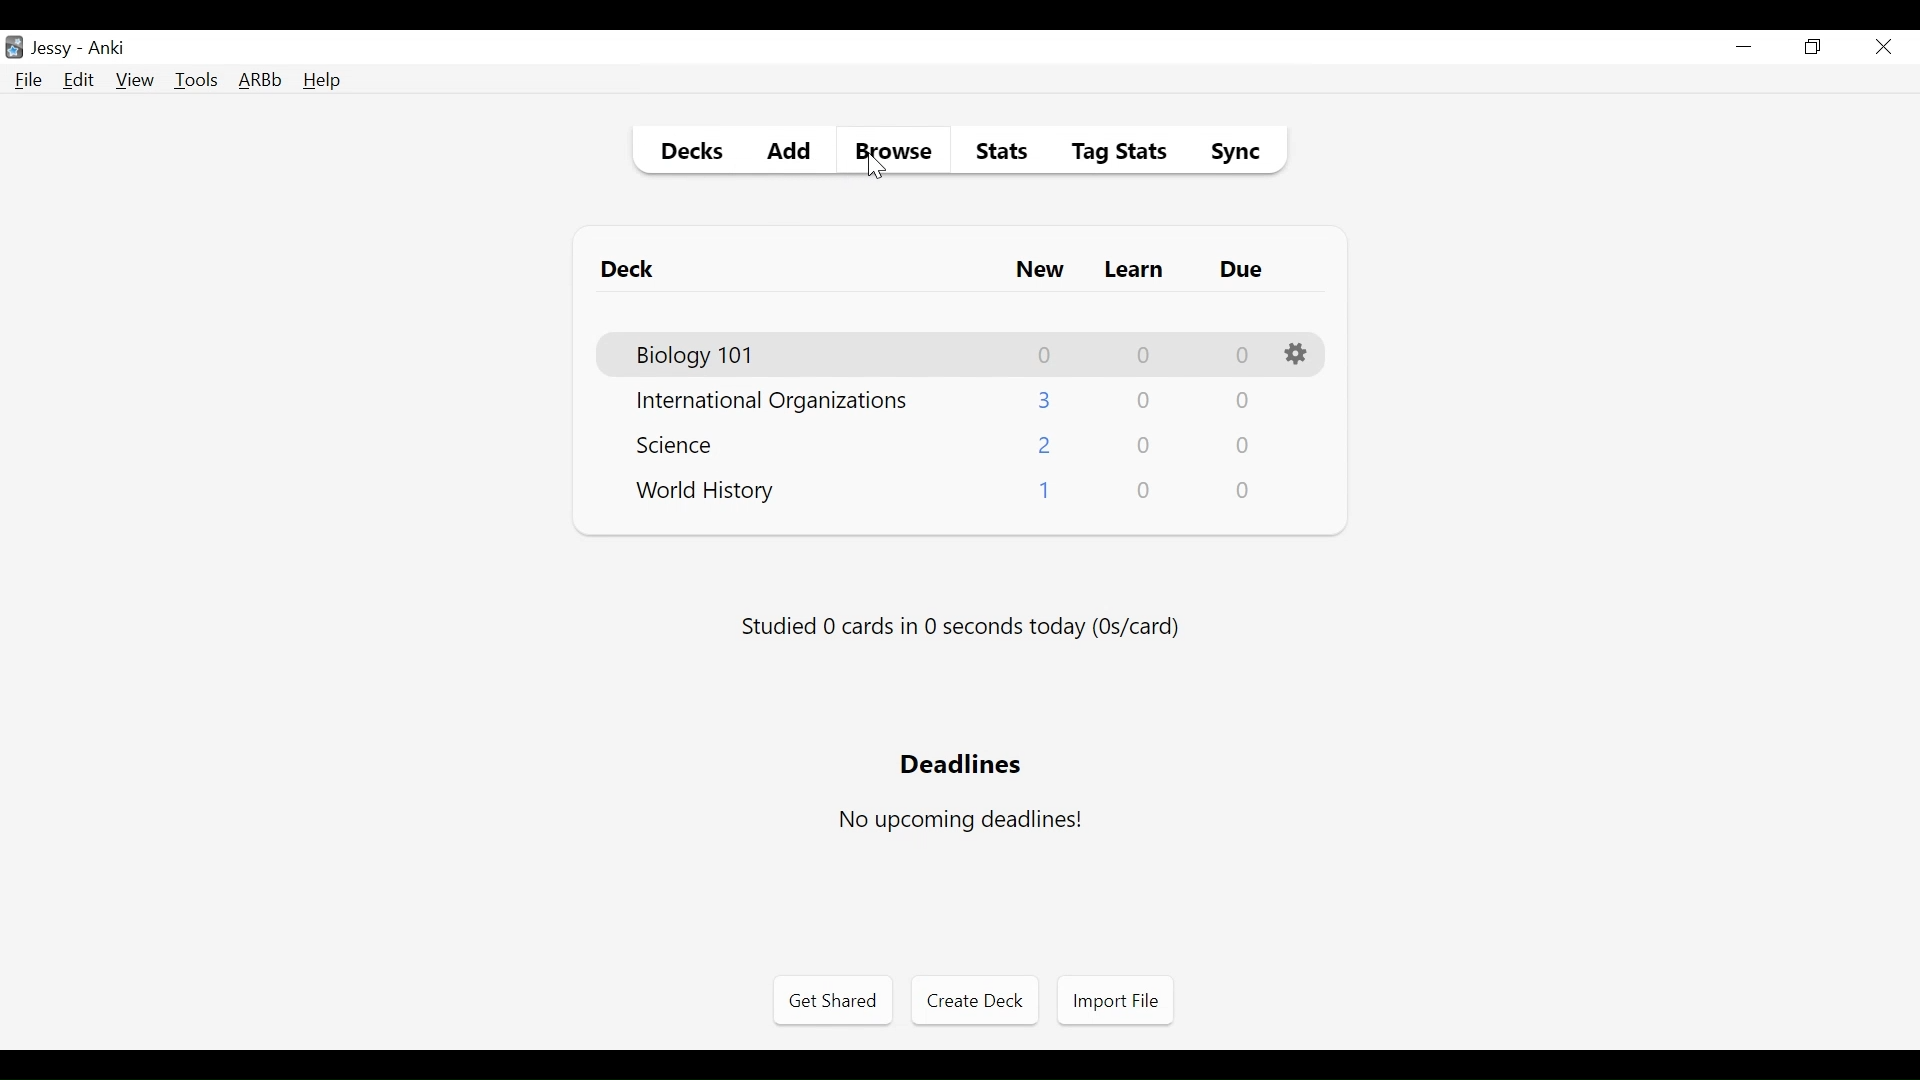 The width and height of the screenshot is (1920, 1080). Describe the element at coordinates (790, 154) in the screenshot. I see `Add` at that location.